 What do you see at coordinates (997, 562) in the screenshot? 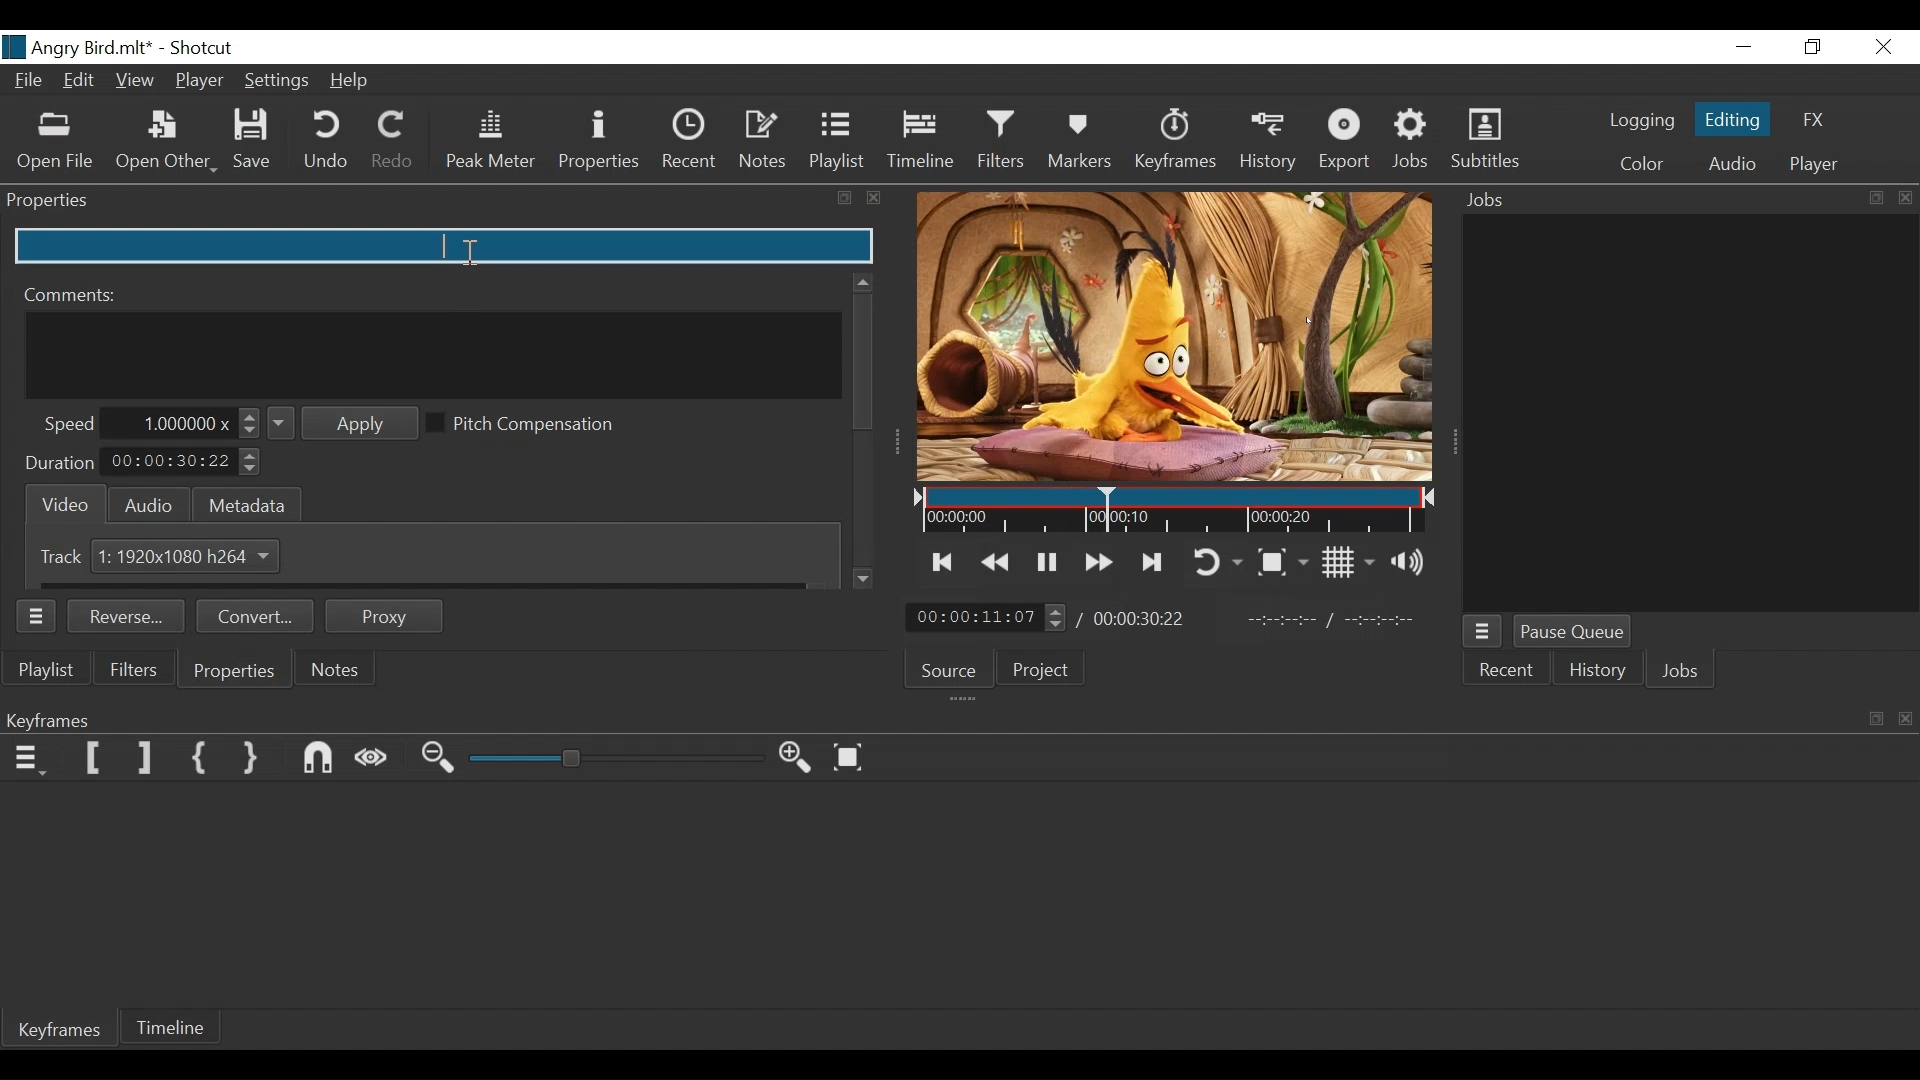
I see `Play quickly backwards` at bounding box center [997, 562].